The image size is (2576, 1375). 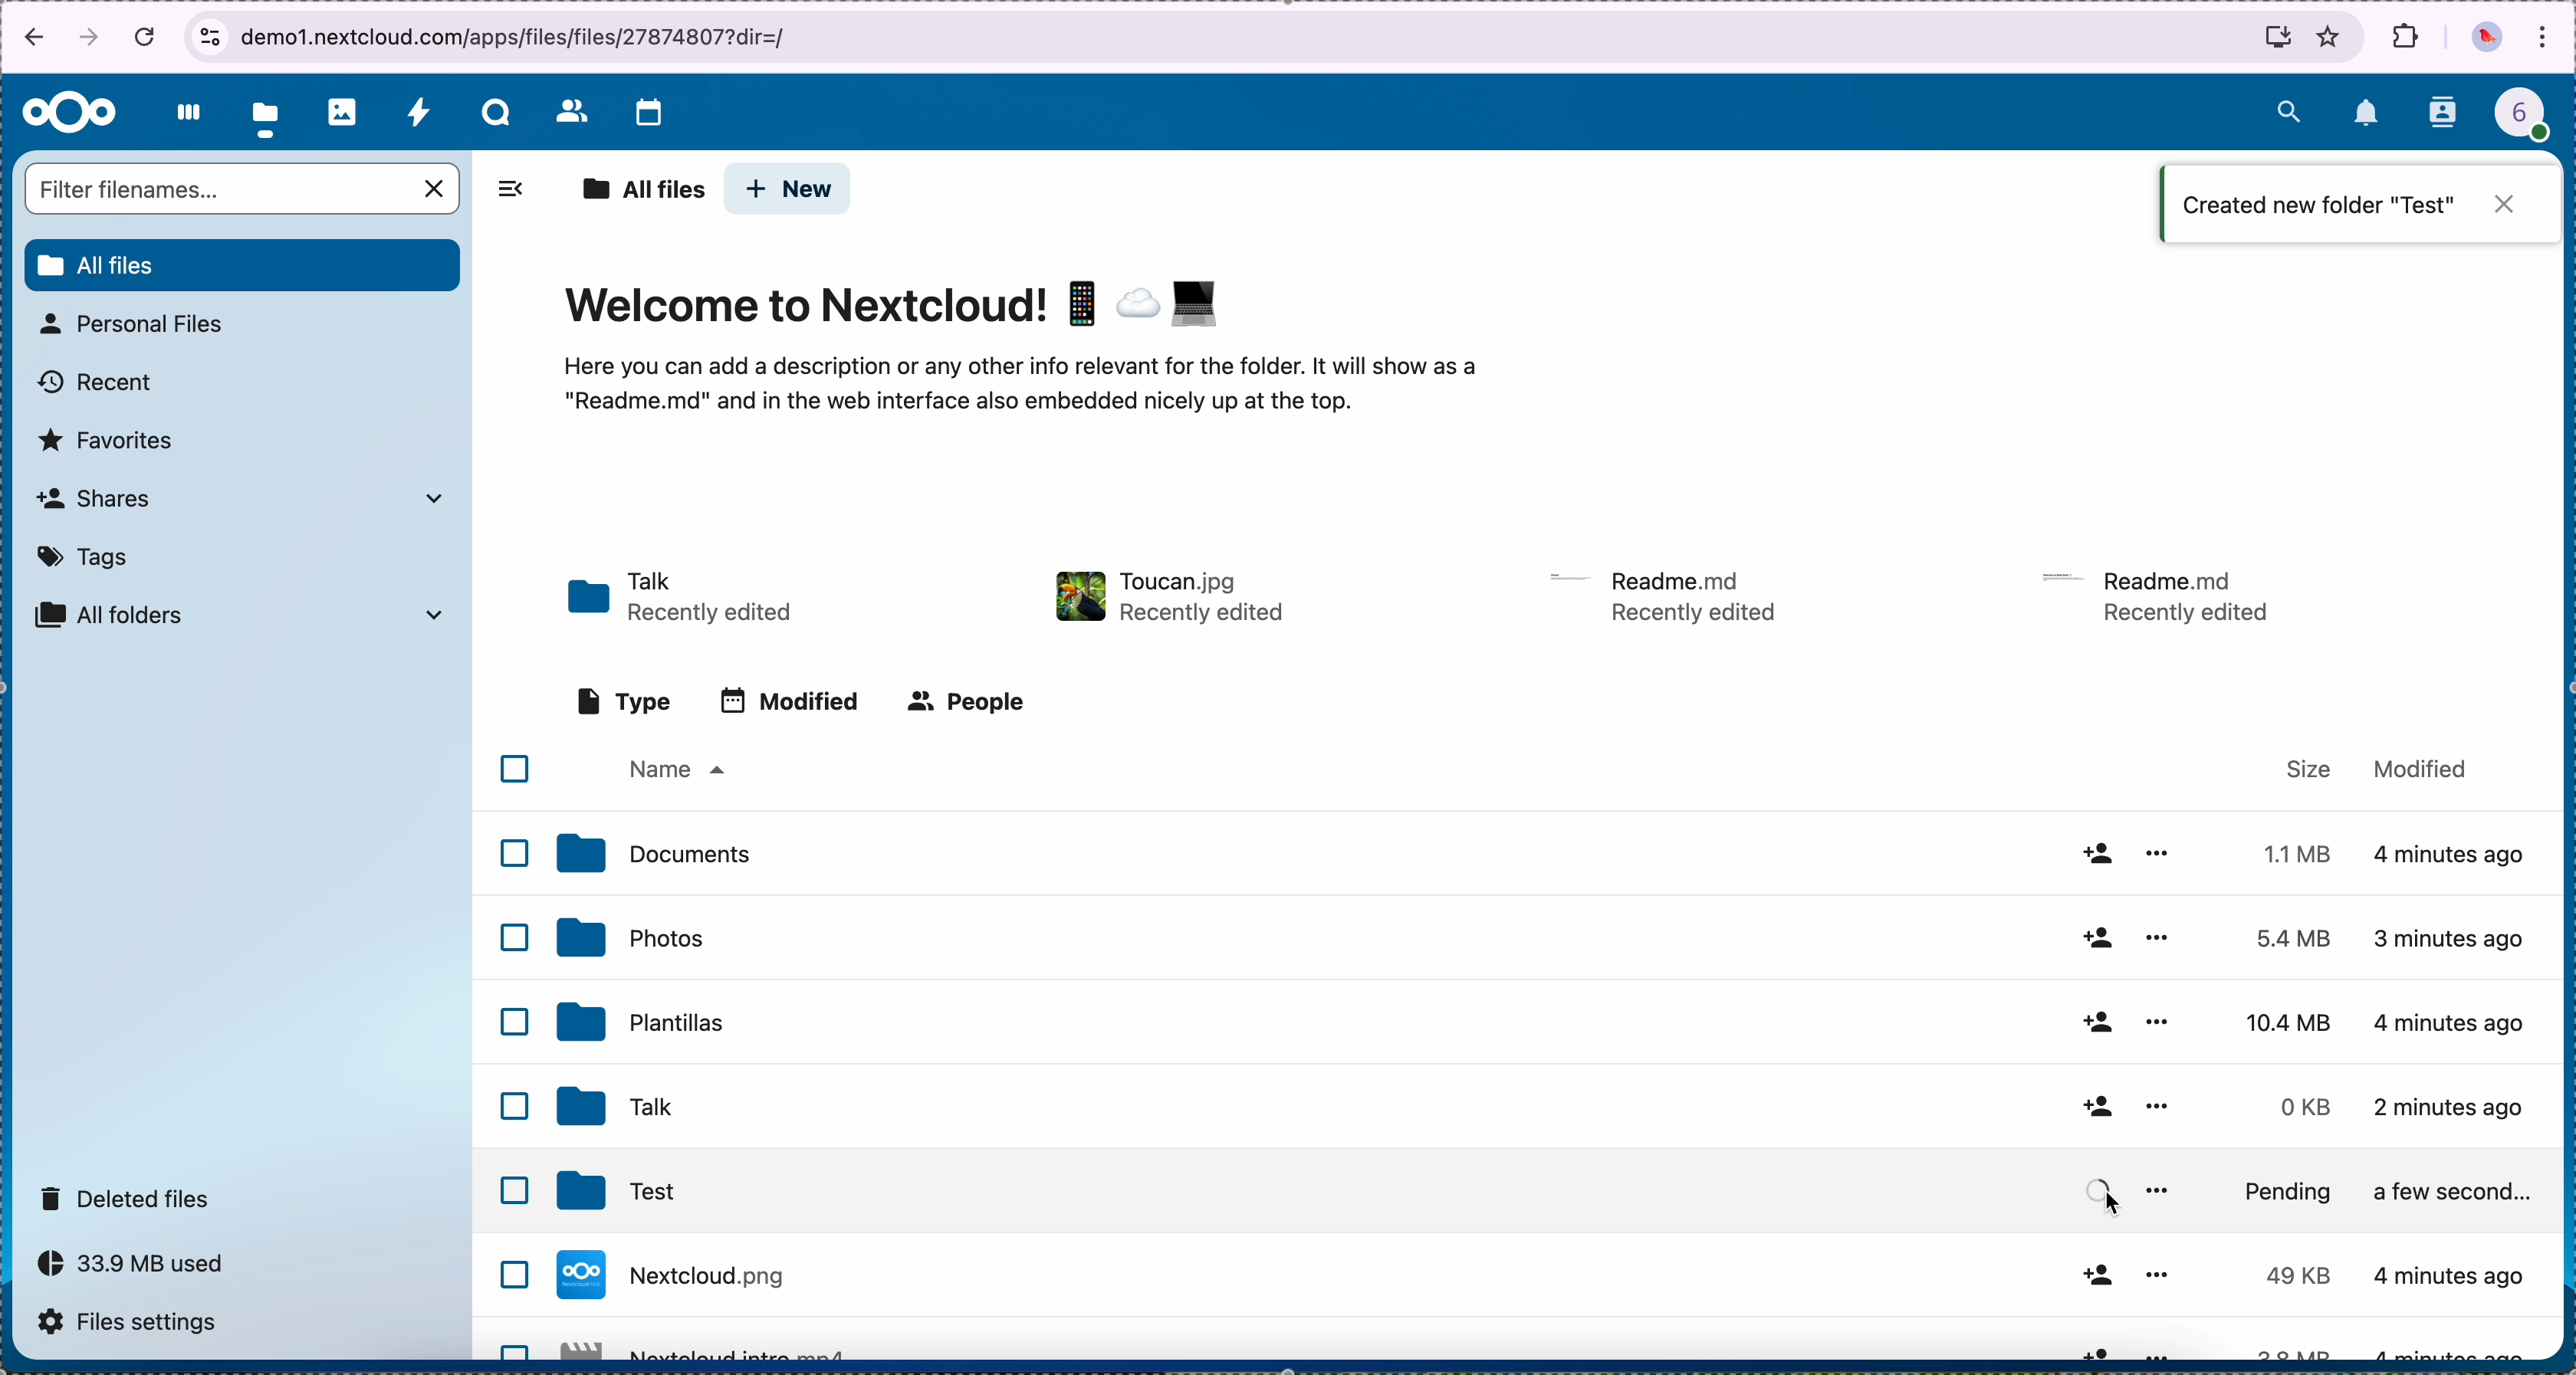 I want to click on photos, so click(x=629, y=937).